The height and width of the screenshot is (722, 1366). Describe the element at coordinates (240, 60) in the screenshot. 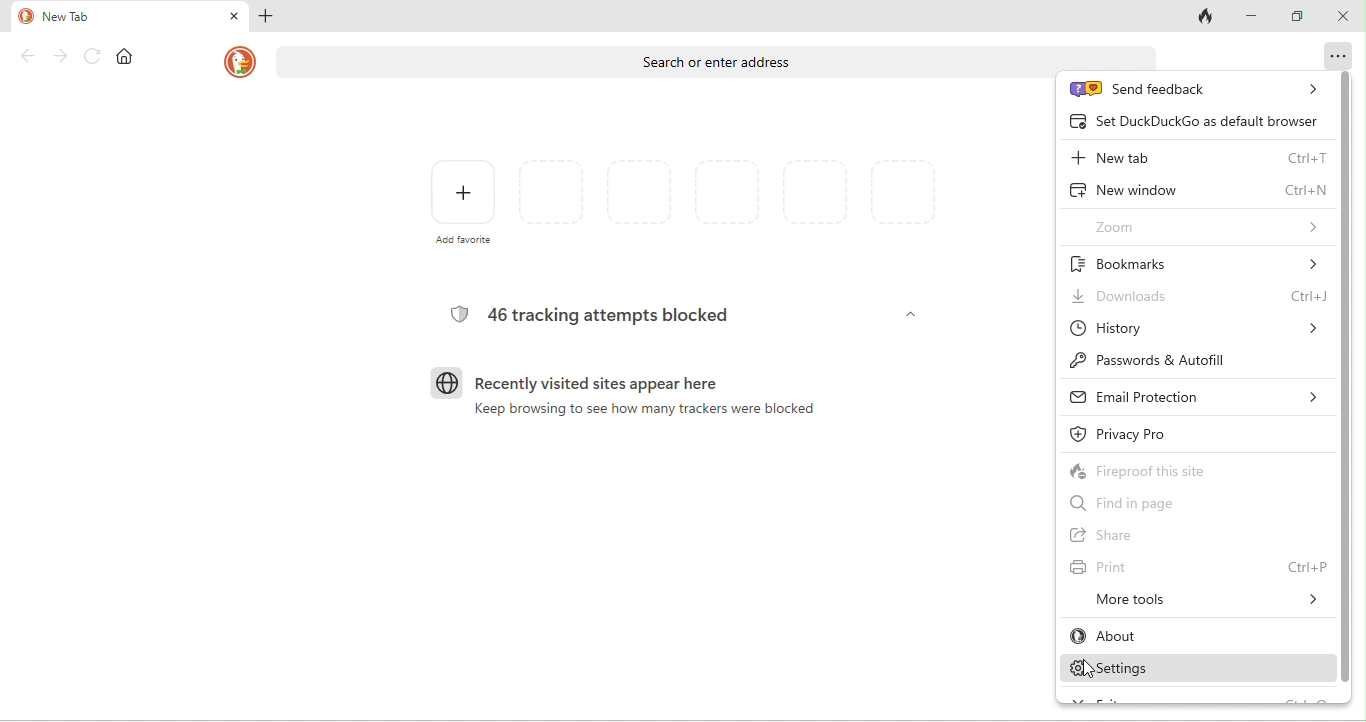

I see `duck duck go logo` at that location.